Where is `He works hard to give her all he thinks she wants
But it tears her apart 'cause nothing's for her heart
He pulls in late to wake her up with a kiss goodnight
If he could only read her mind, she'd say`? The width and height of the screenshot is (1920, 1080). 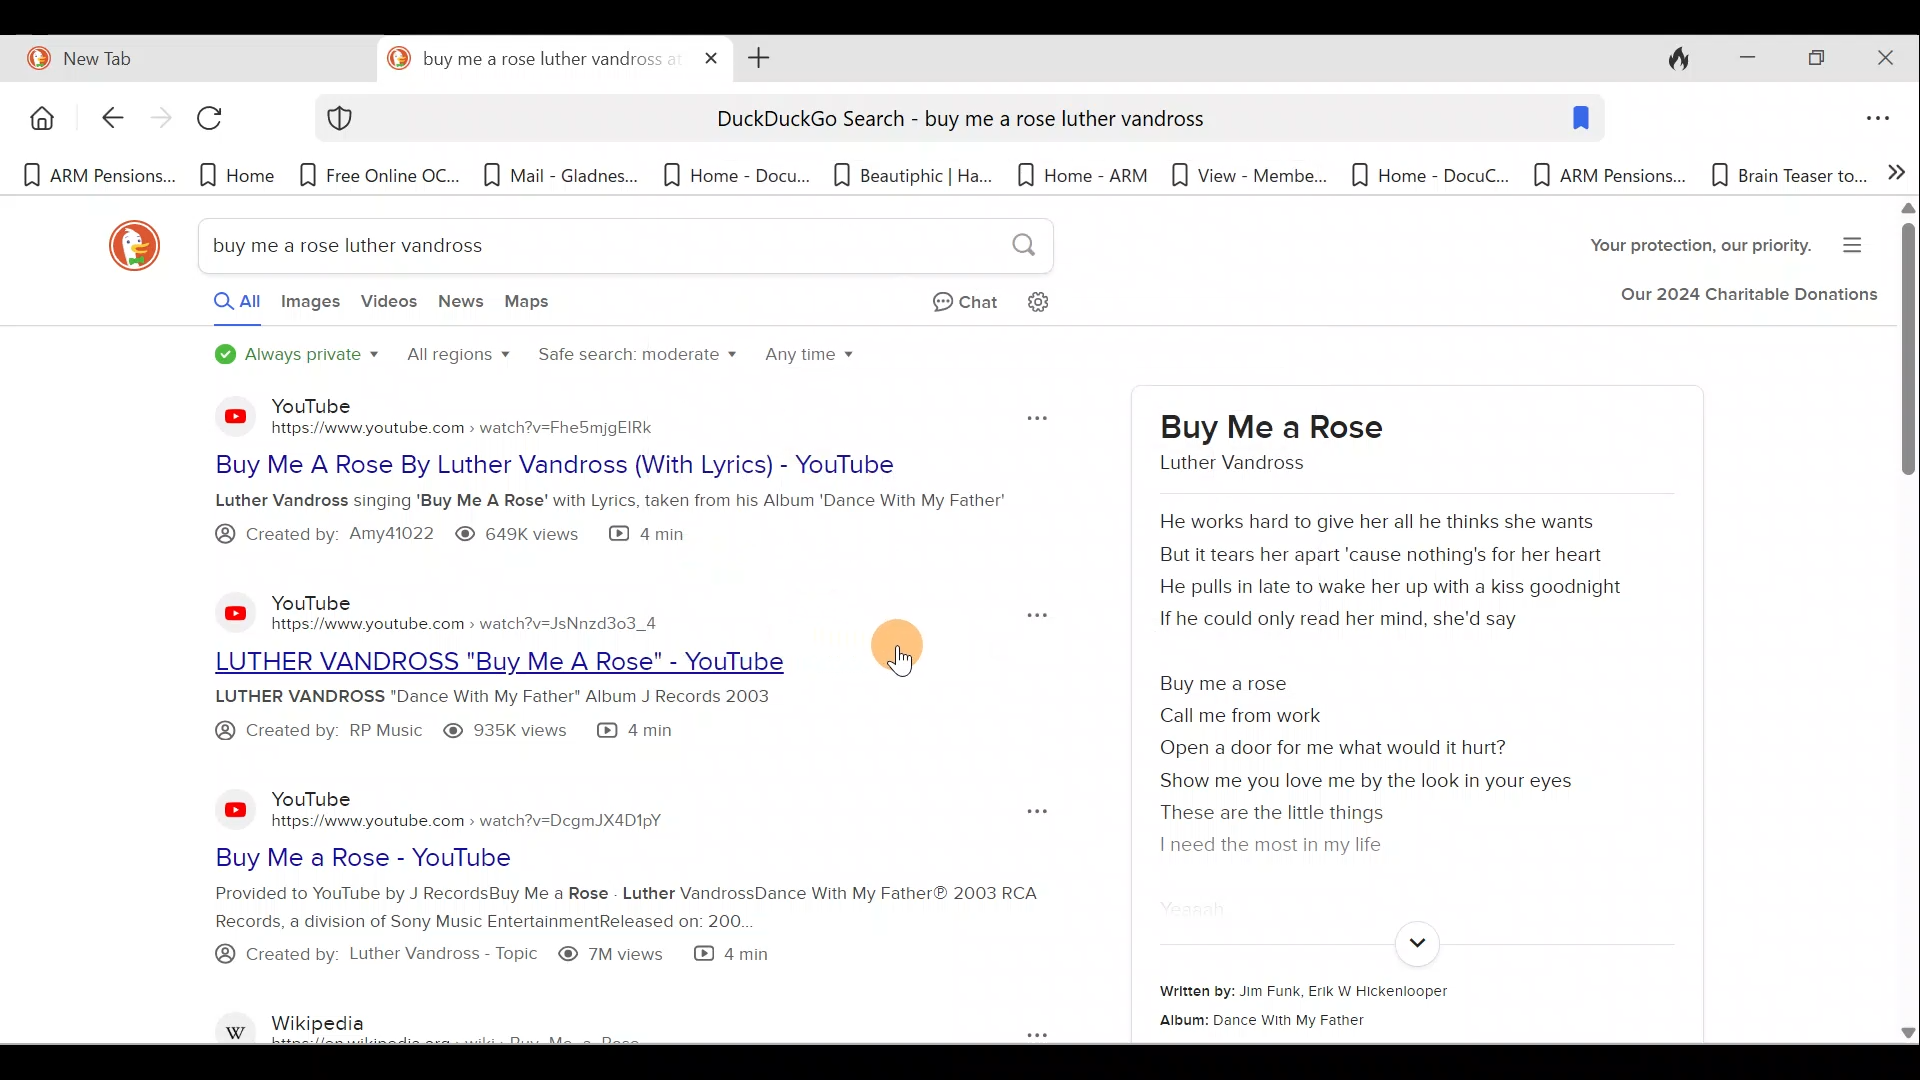 He works hard to give her all he thinks she wants
But it tears her apart 'cause nothing's for her heart
He pulls in late to wake her up with a kiss goodnight
If he could only read her mind, she'd say is located at coordinates (1400, 575).